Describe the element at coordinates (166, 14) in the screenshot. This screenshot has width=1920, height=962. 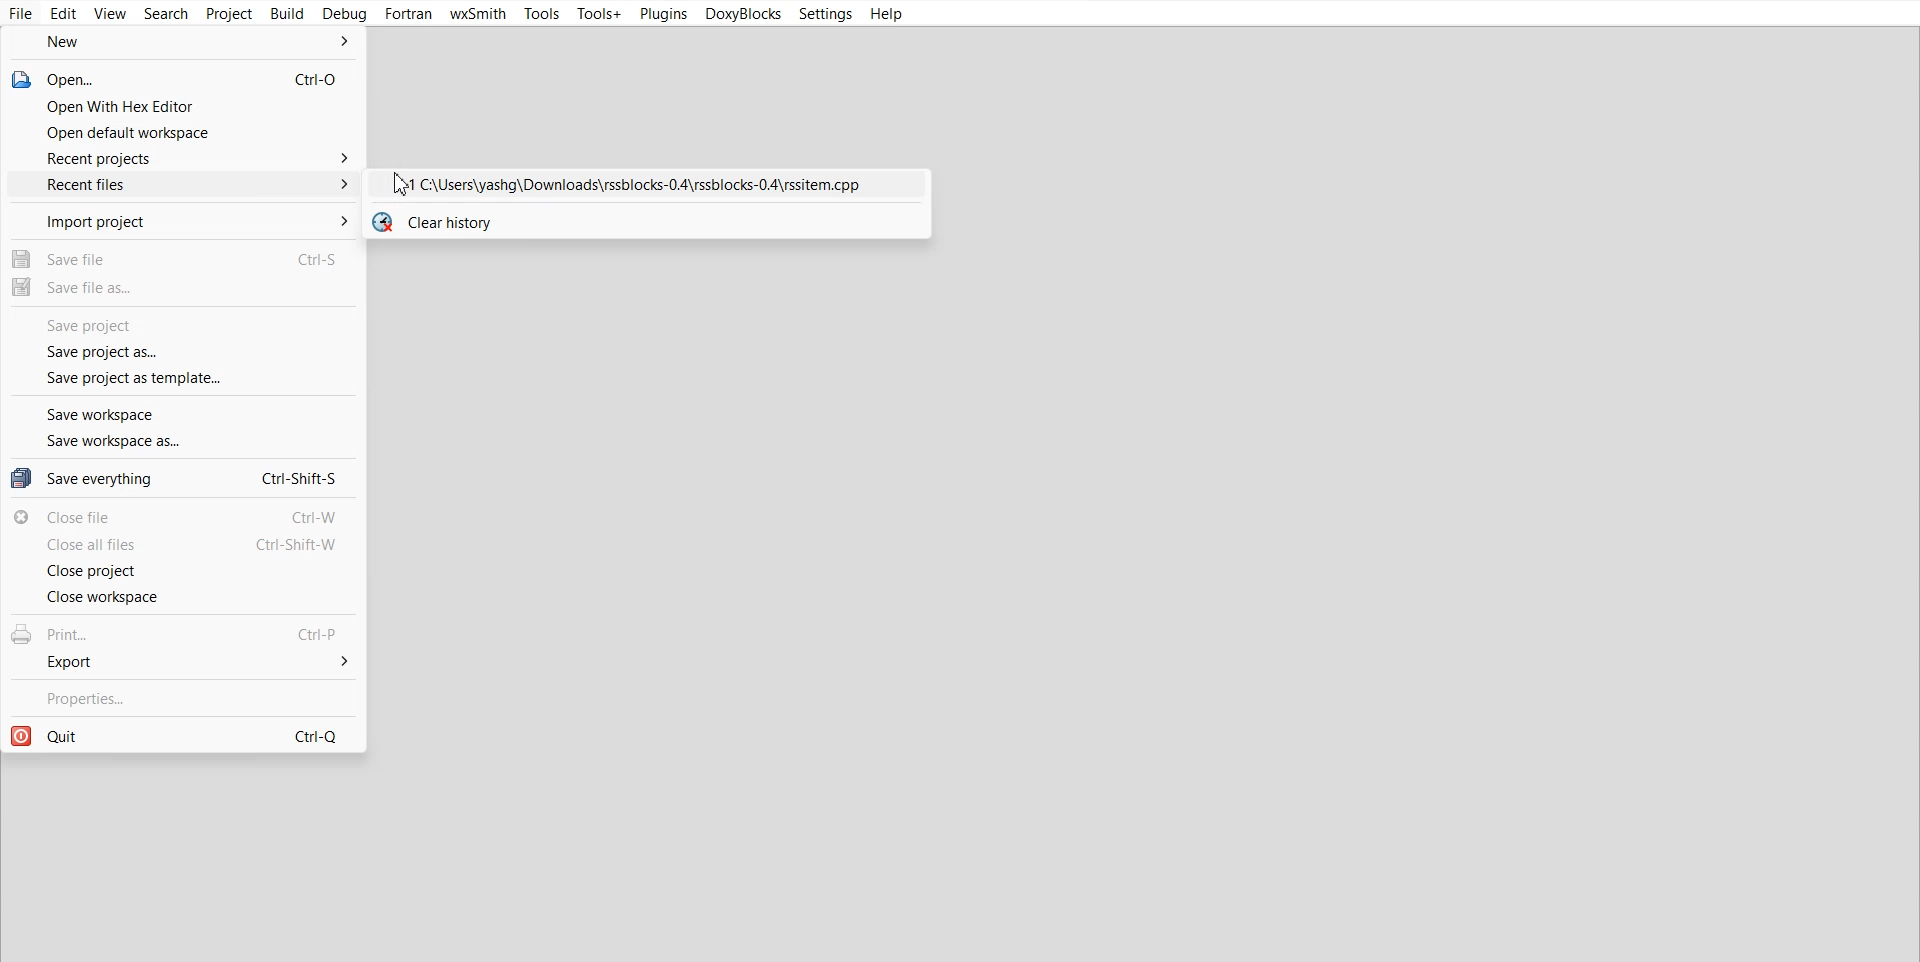
I see `Search` at that location.